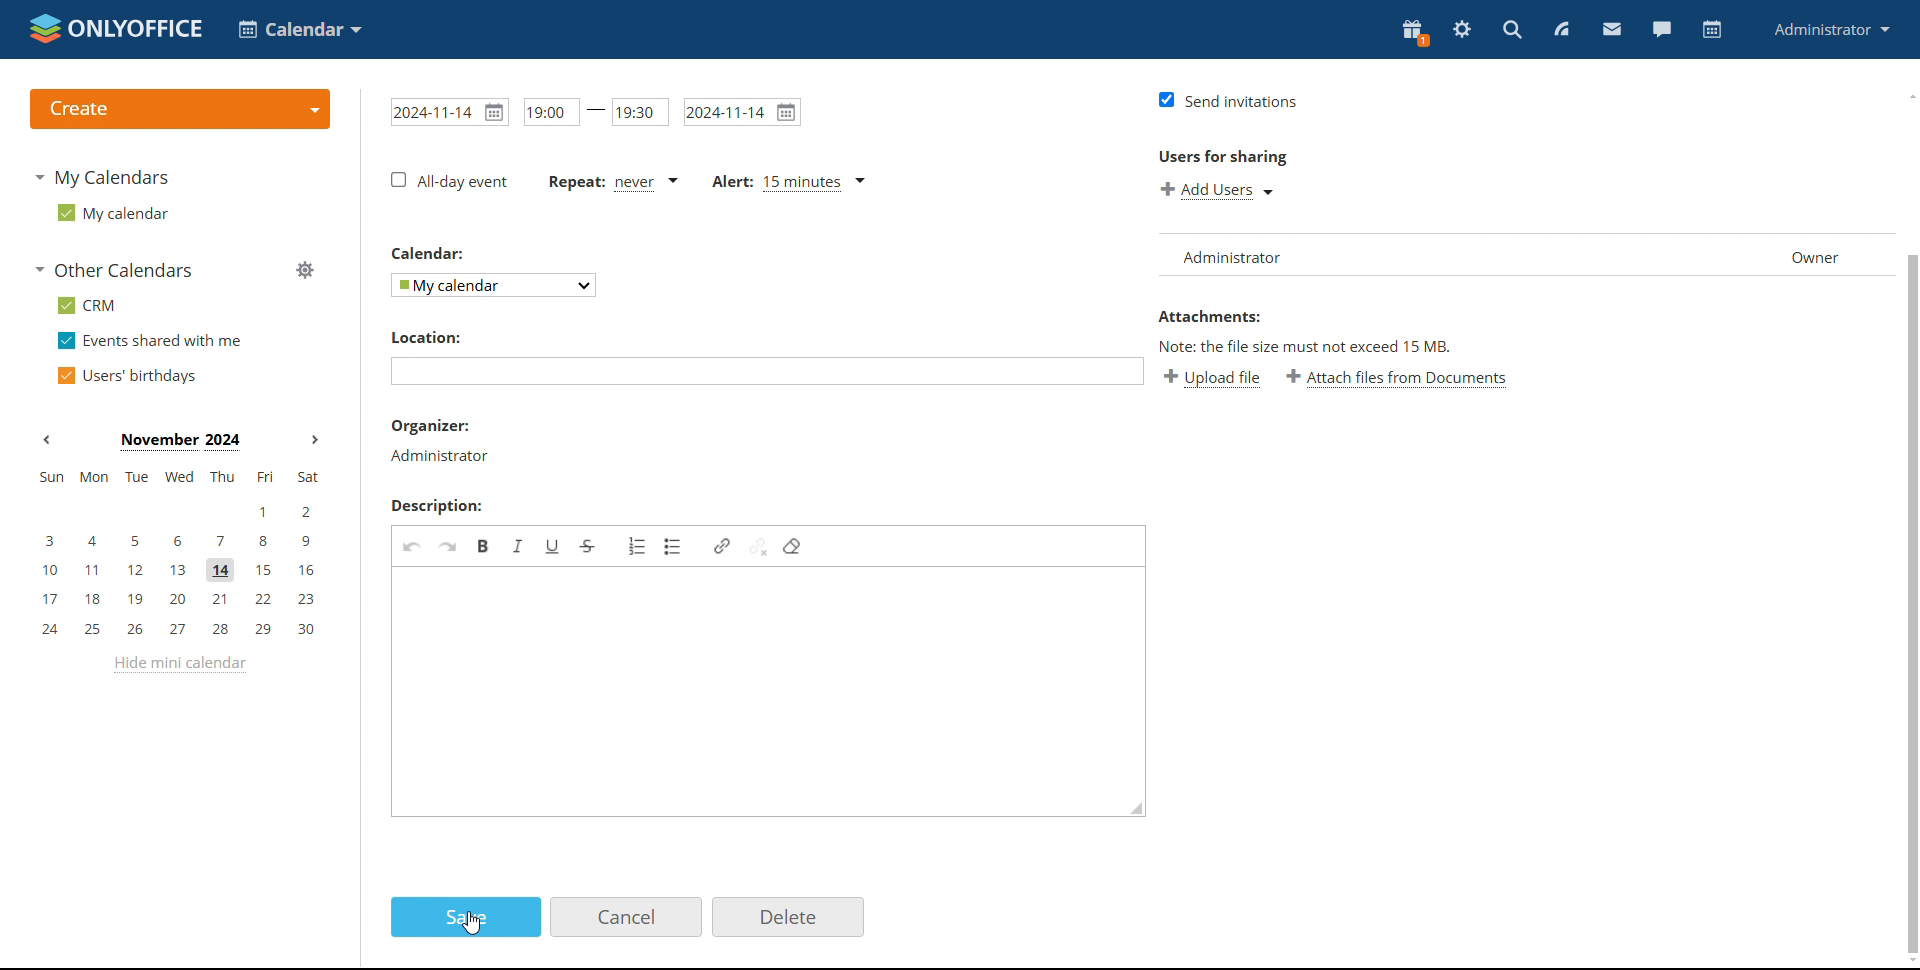 Image resolution: width=1920 pixels, height=970 pixels. What do you see at coordinates (1511, 29) in the screenshot?
I see `search` at bounding box center [1511, 29].